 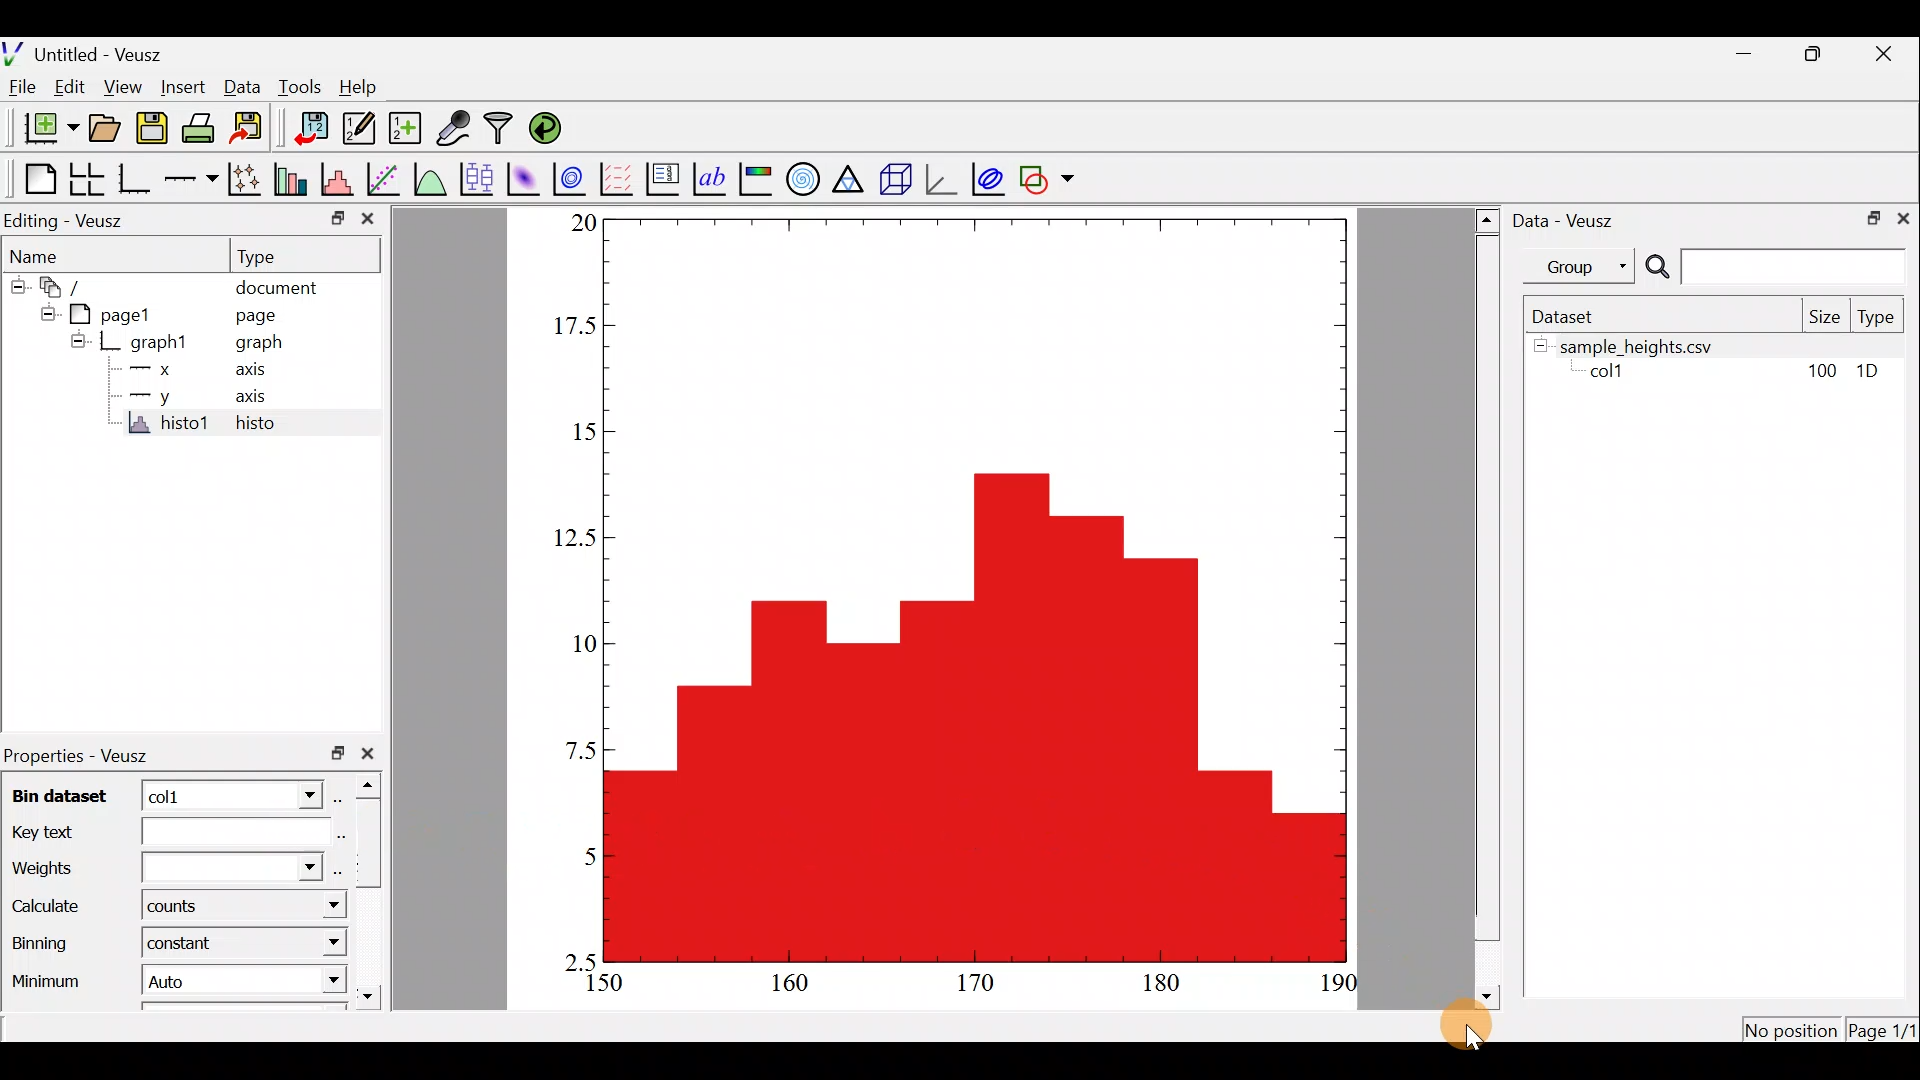 I want to click on edit and enter new datasets, so click(x=359, y=128).